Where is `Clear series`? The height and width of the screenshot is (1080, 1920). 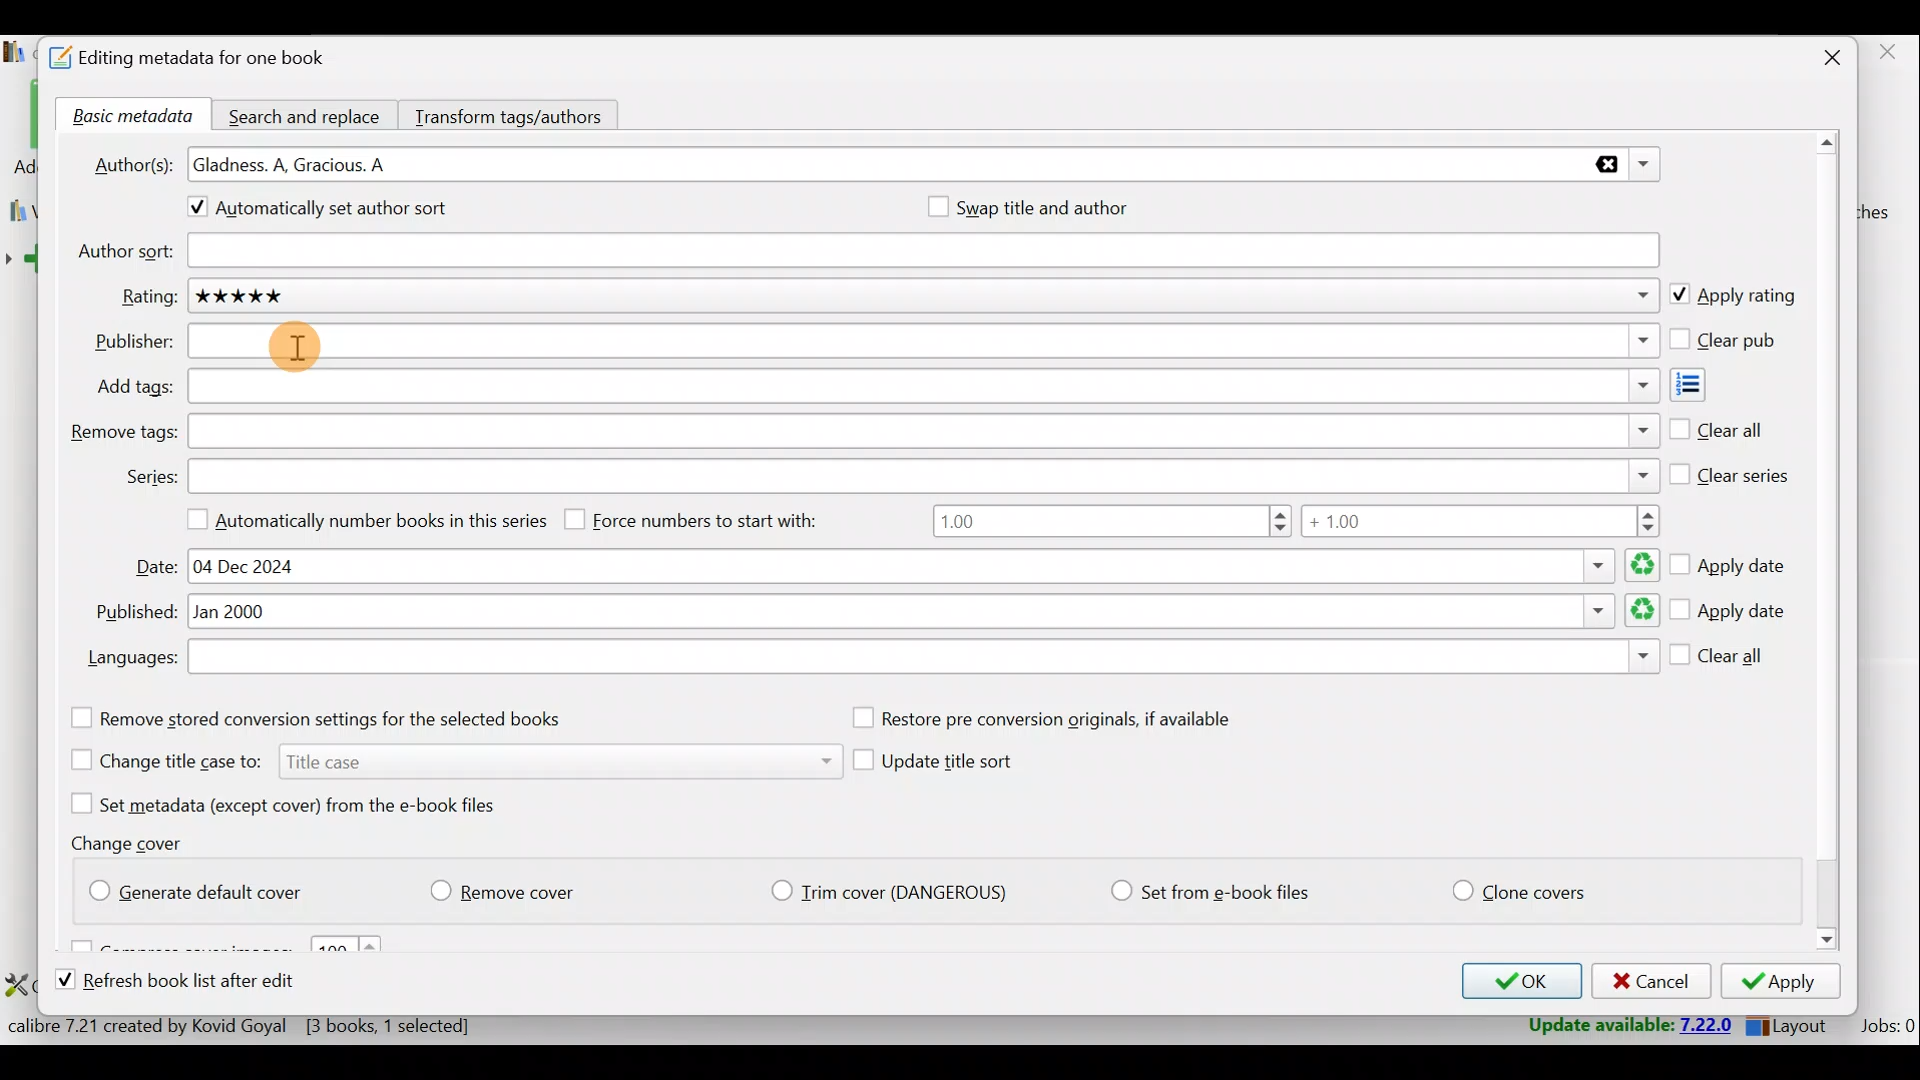
Clear series is located at coordinates (1731, 471).